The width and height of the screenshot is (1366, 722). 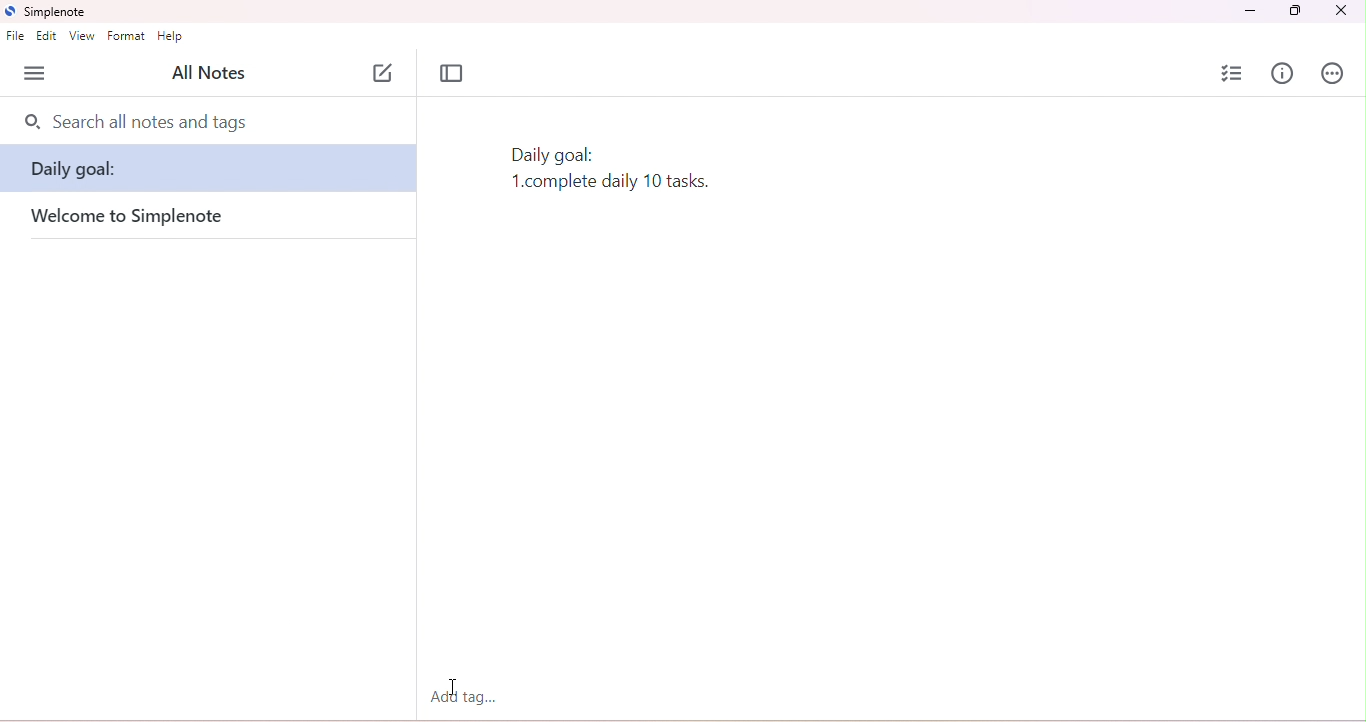 What do you see at coordinates (1248, 12) in the screenshot?
I see `minimize` at bounding box center [1248, 12].